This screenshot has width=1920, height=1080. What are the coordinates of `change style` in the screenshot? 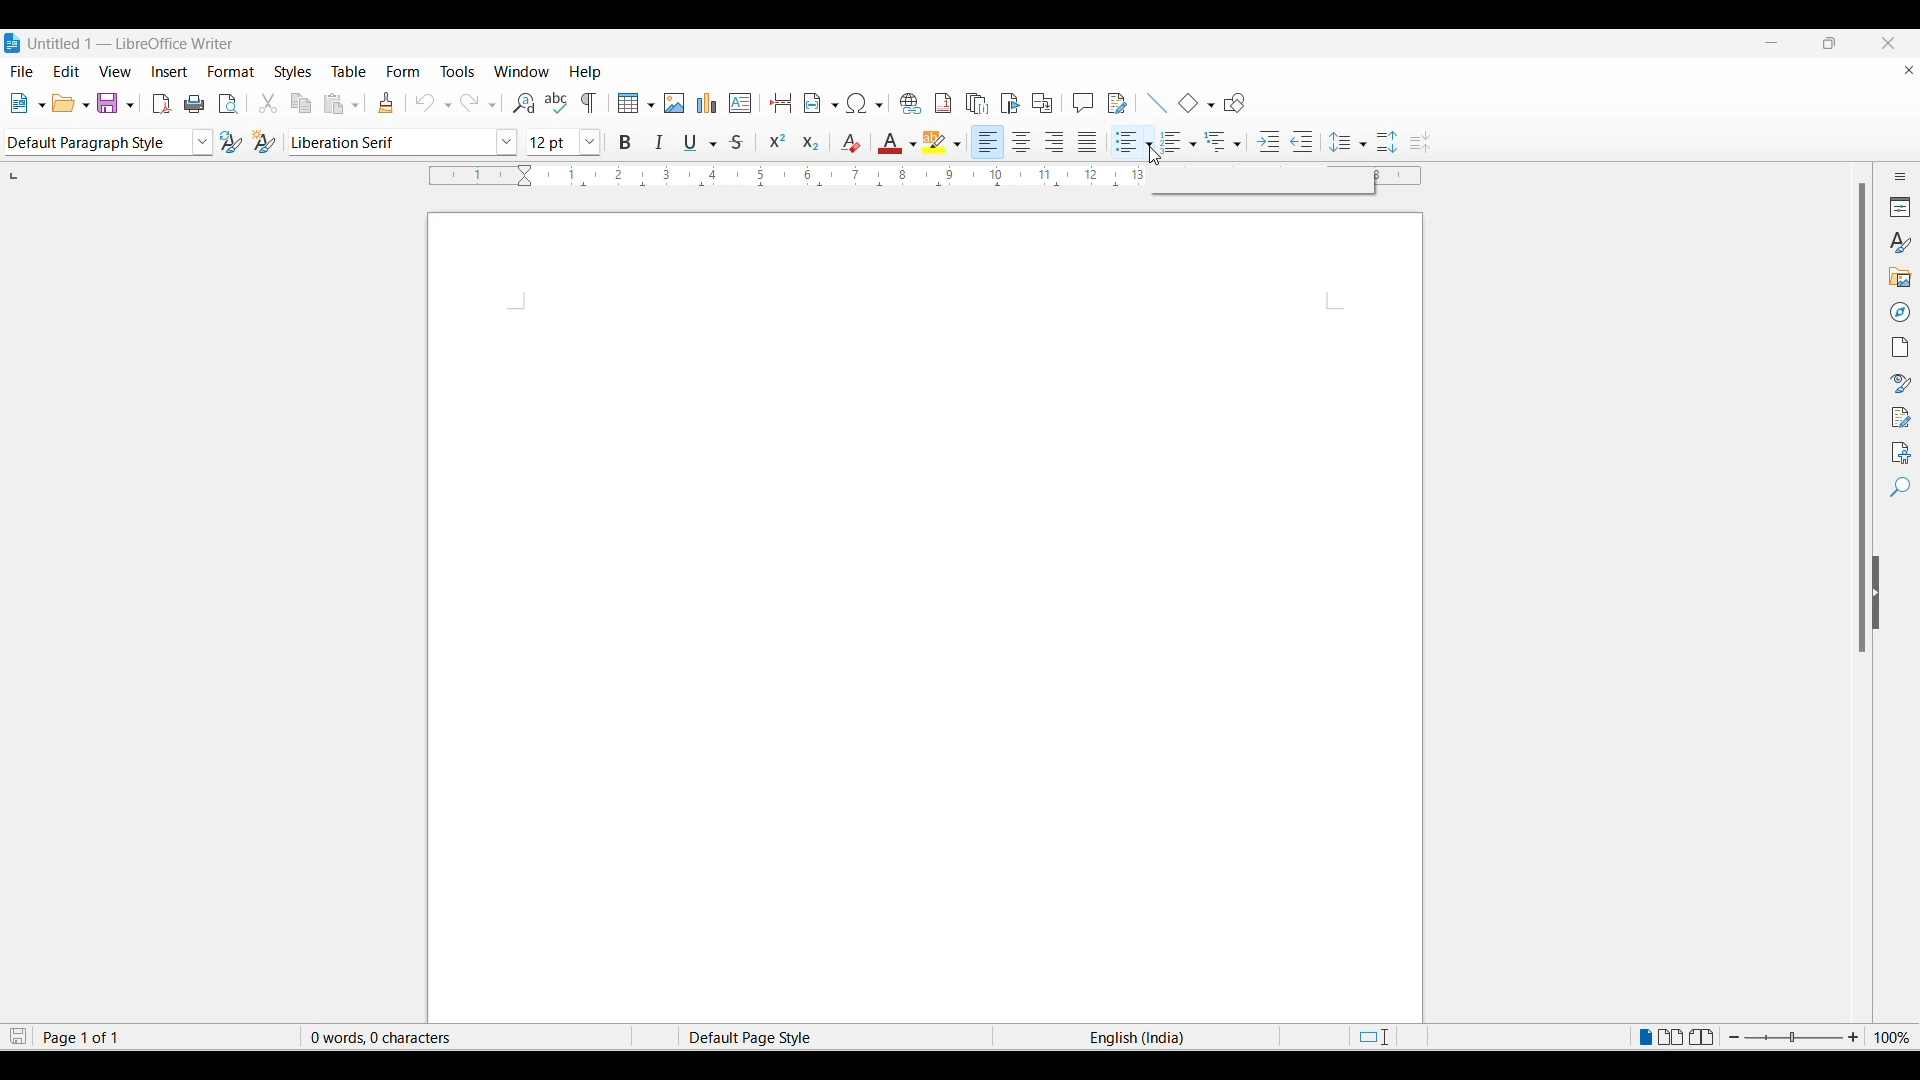 It's located at (265, 143).